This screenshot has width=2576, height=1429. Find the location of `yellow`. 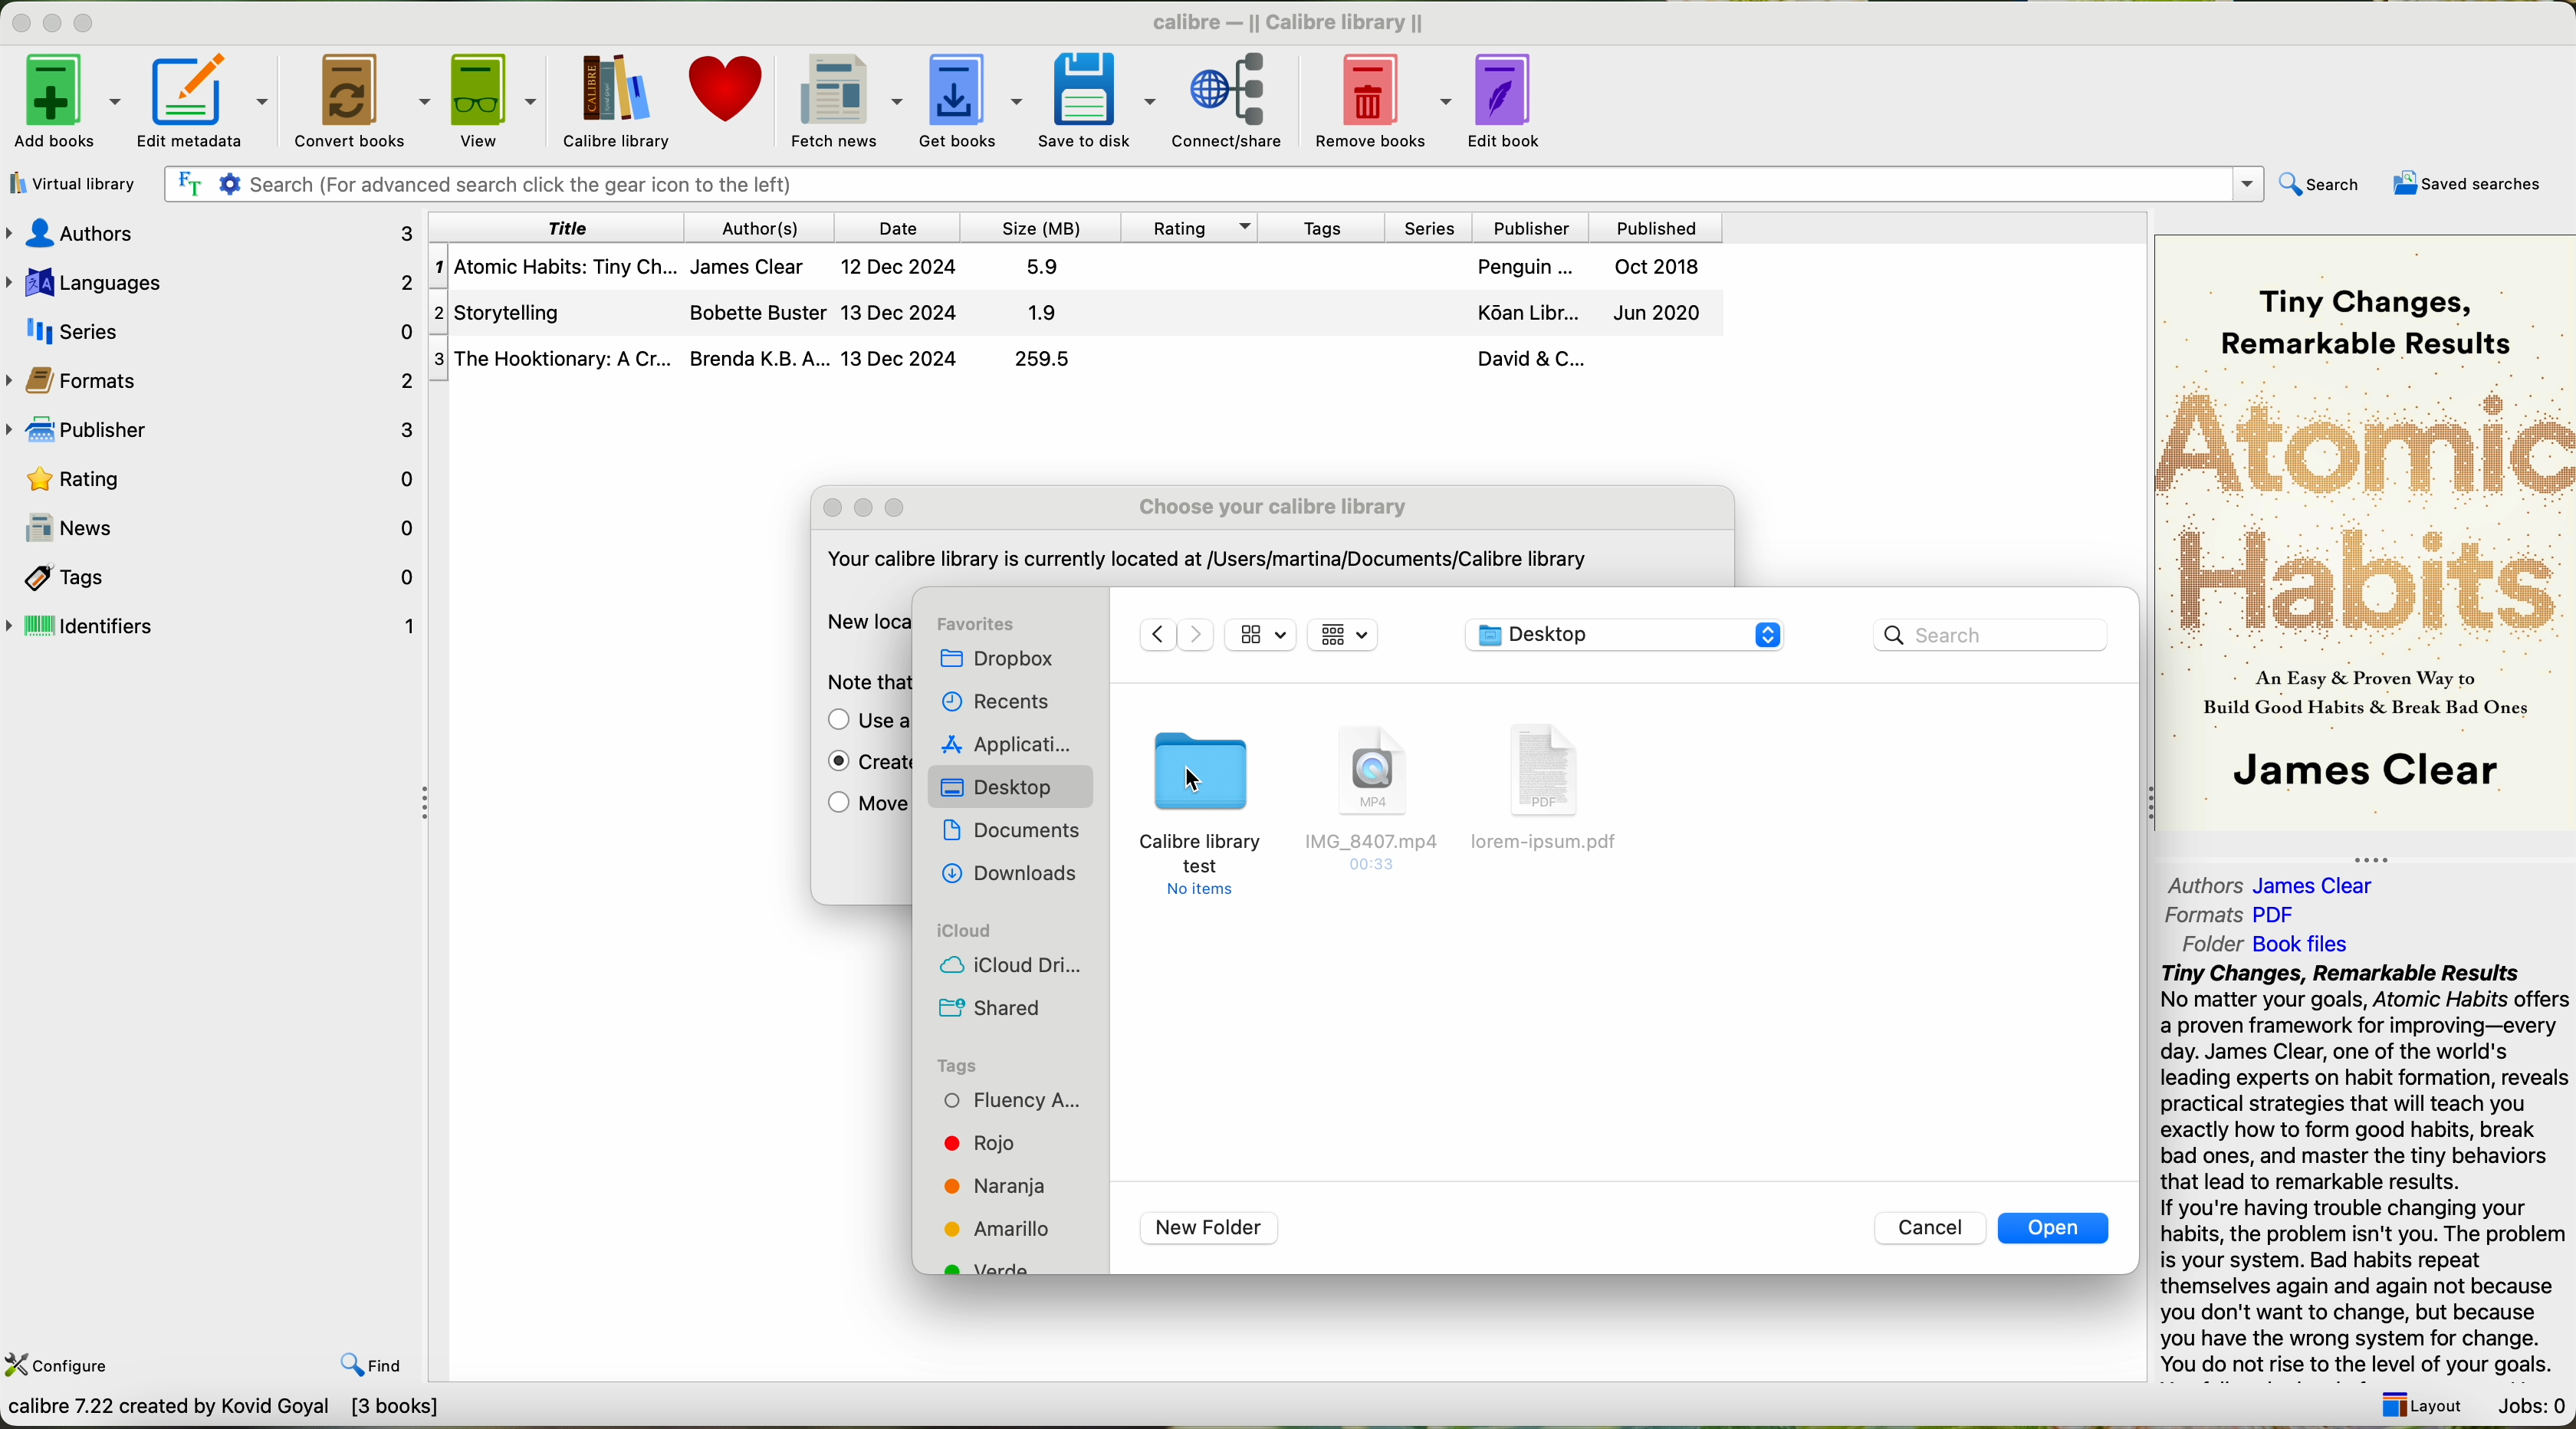

yellow is located at coordinates (1000, 1227).